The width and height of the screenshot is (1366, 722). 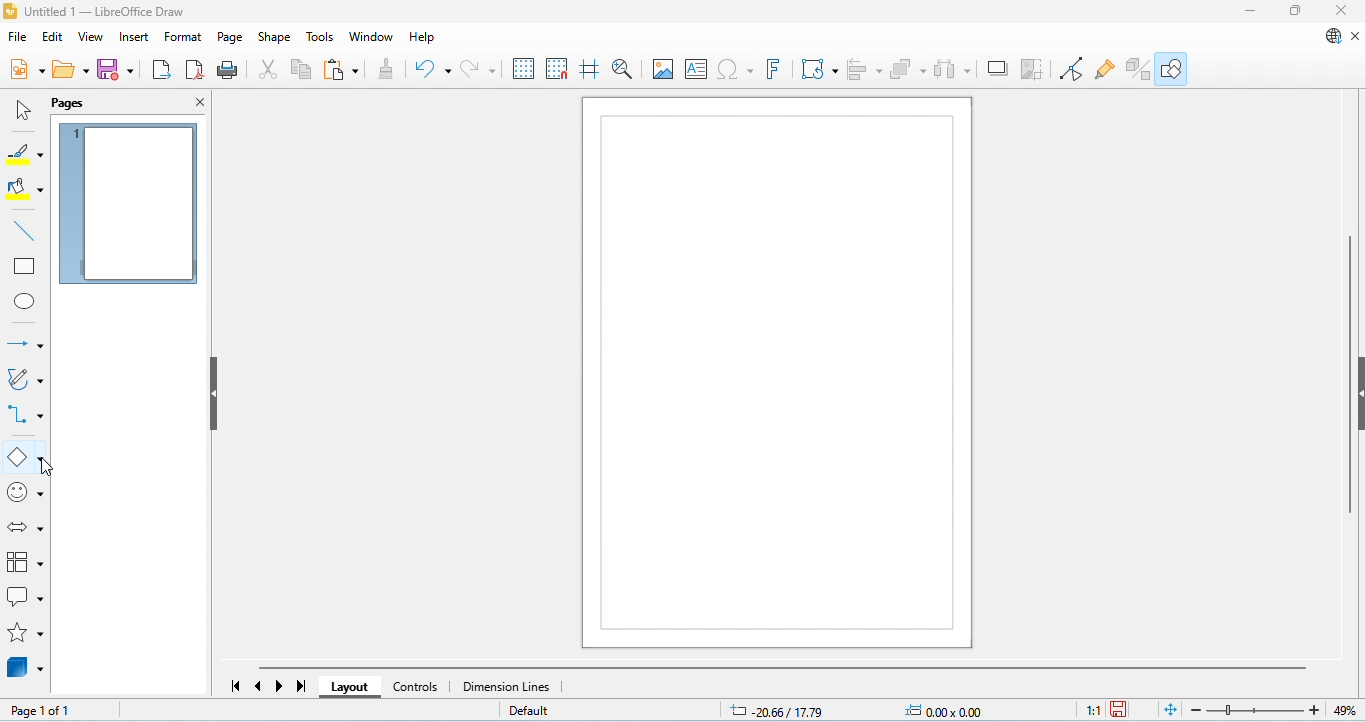 What do you see at coordinates (350, 688) in the screenshot?
I see `layout` at bounding box center [350, 688].